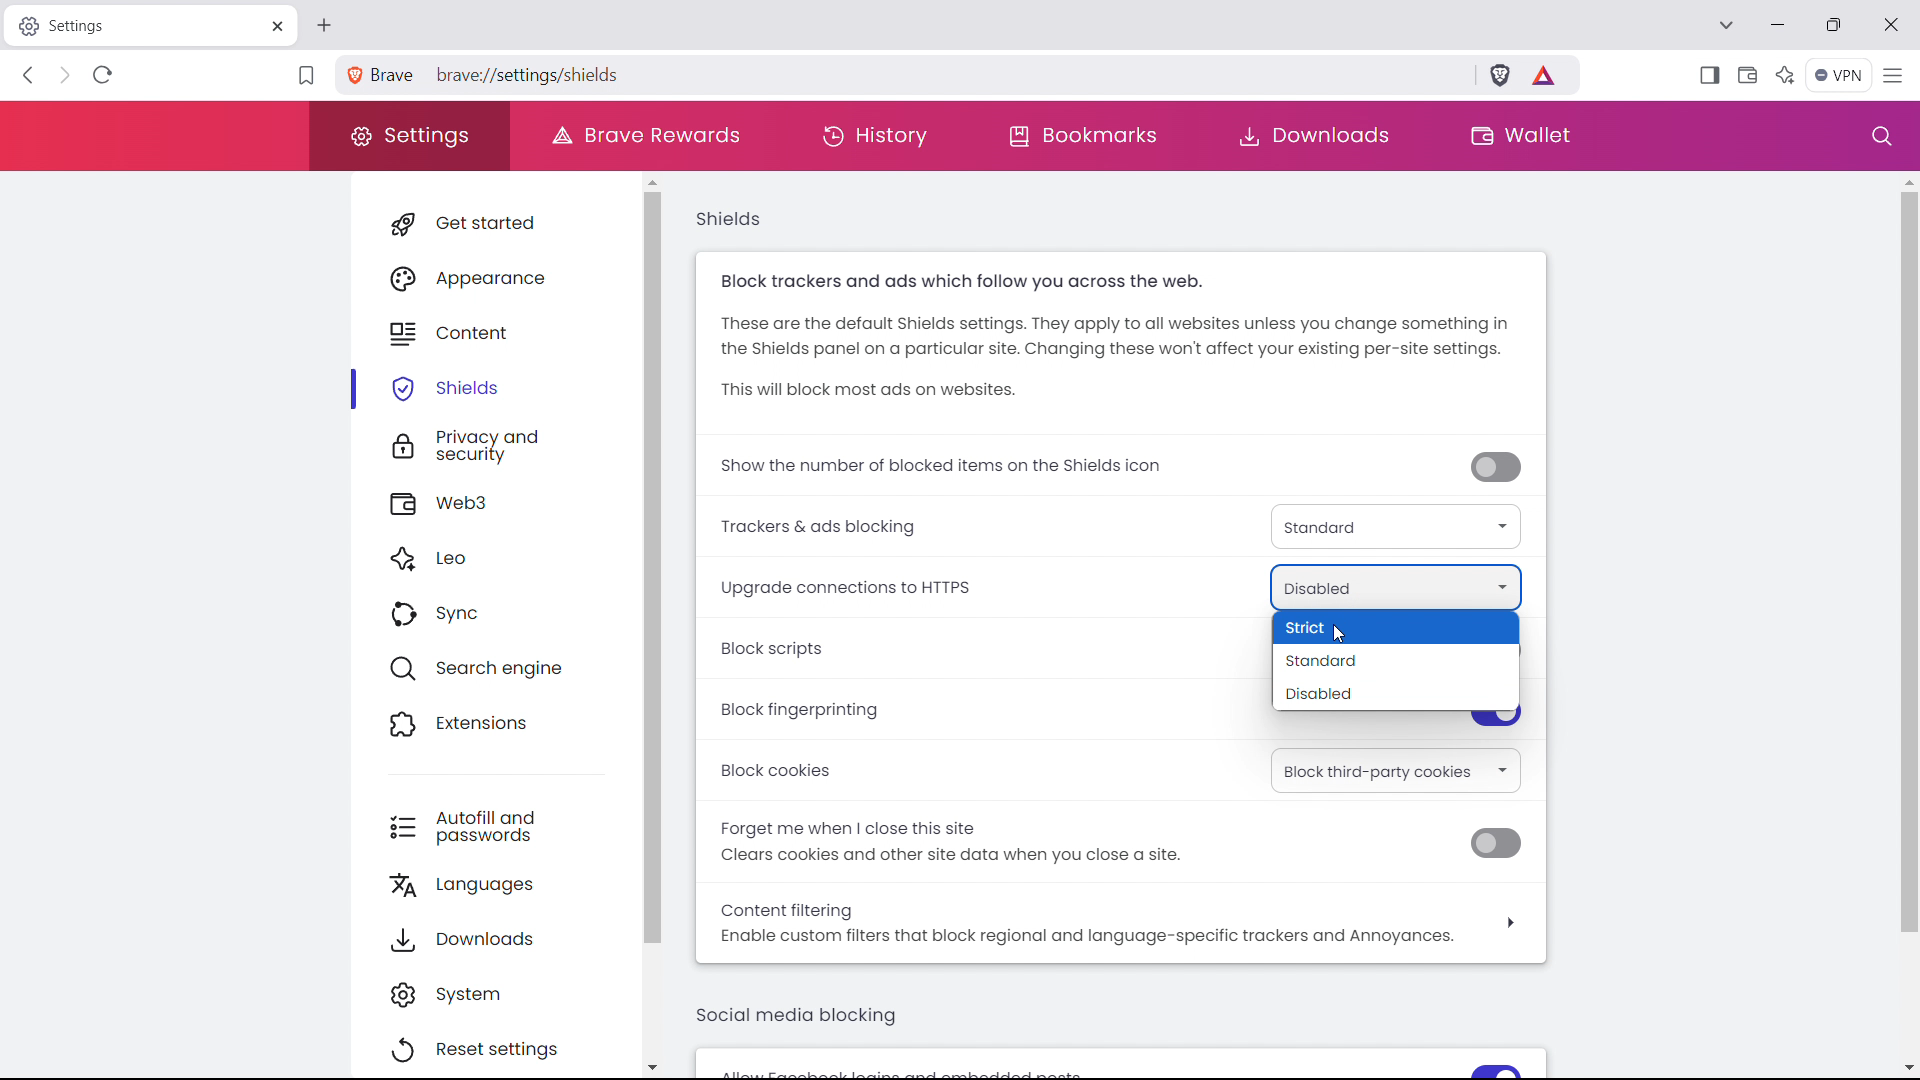  I want to click on settings, so click(407, 137).